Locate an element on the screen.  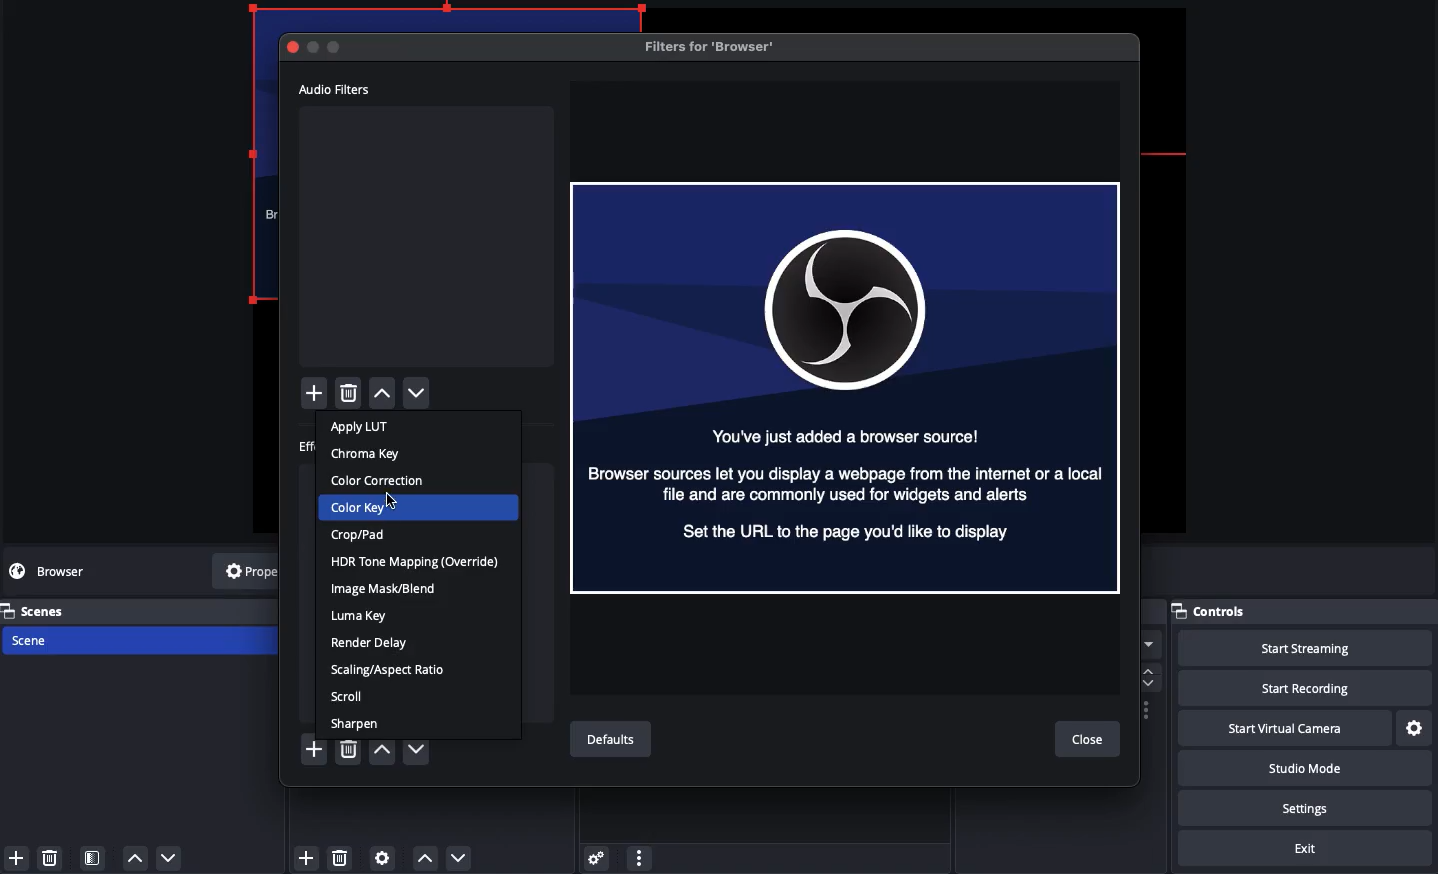
Scaling aspect ratio is located at coordinates (387, 671).